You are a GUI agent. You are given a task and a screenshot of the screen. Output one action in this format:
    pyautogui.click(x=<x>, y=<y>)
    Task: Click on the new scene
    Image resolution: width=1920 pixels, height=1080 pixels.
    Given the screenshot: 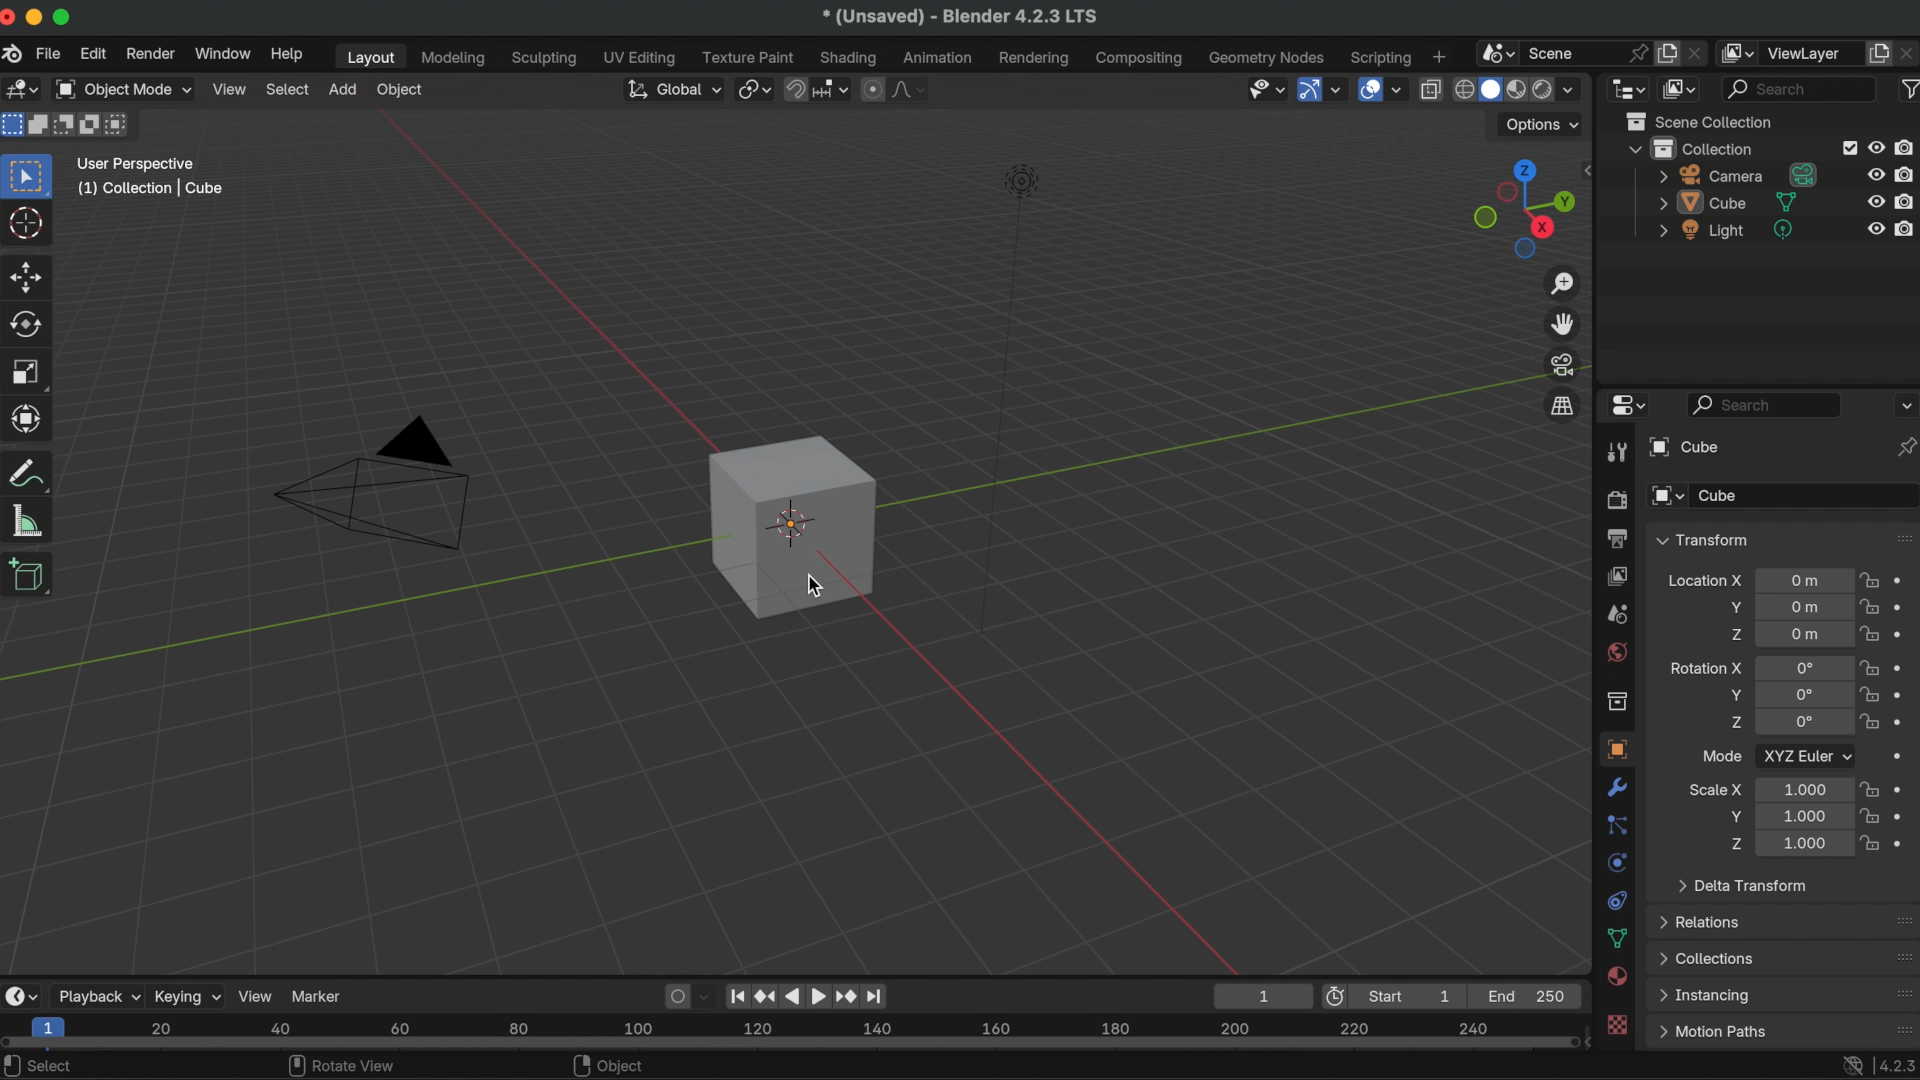 What is the action you would take?
    pyautogui.click(x=1668, y=53)
    